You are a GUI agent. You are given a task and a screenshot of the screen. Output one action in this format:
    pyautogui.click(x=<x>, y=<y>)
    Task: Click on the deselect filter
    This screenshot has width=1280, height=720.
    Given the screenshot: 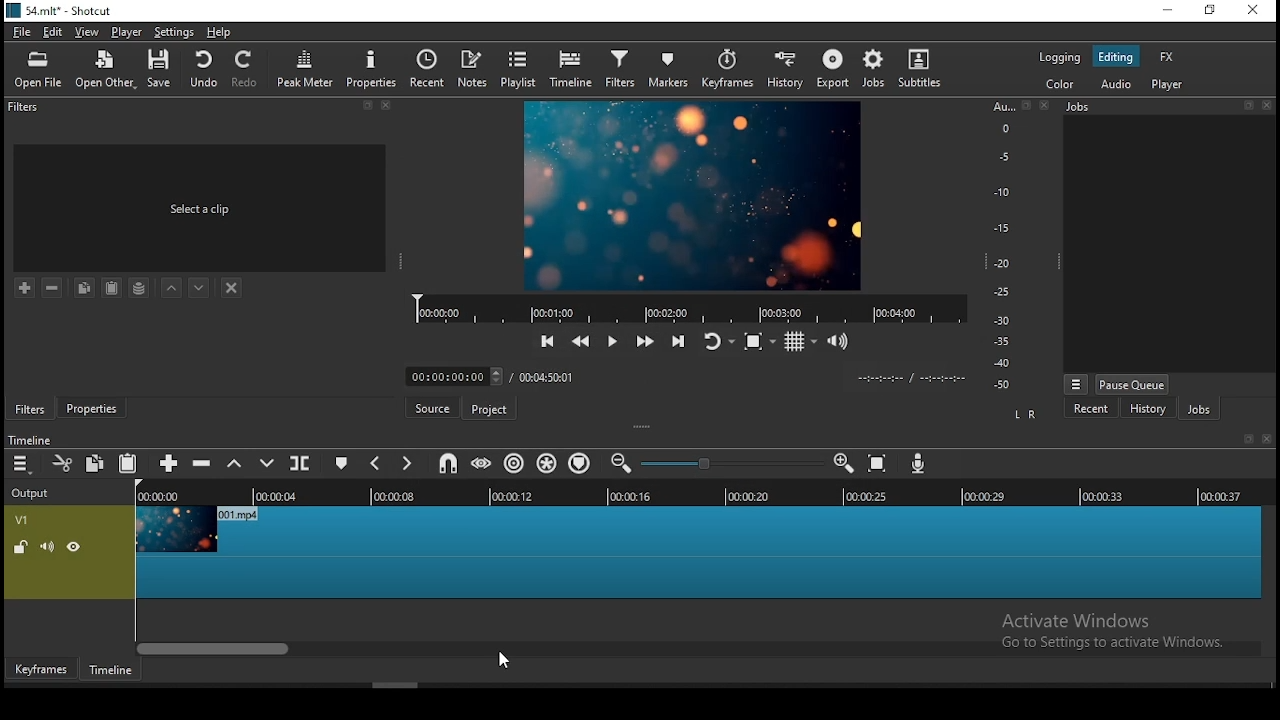 What is the action you would take?
    pyautogui.click(x=233, y=289)
    